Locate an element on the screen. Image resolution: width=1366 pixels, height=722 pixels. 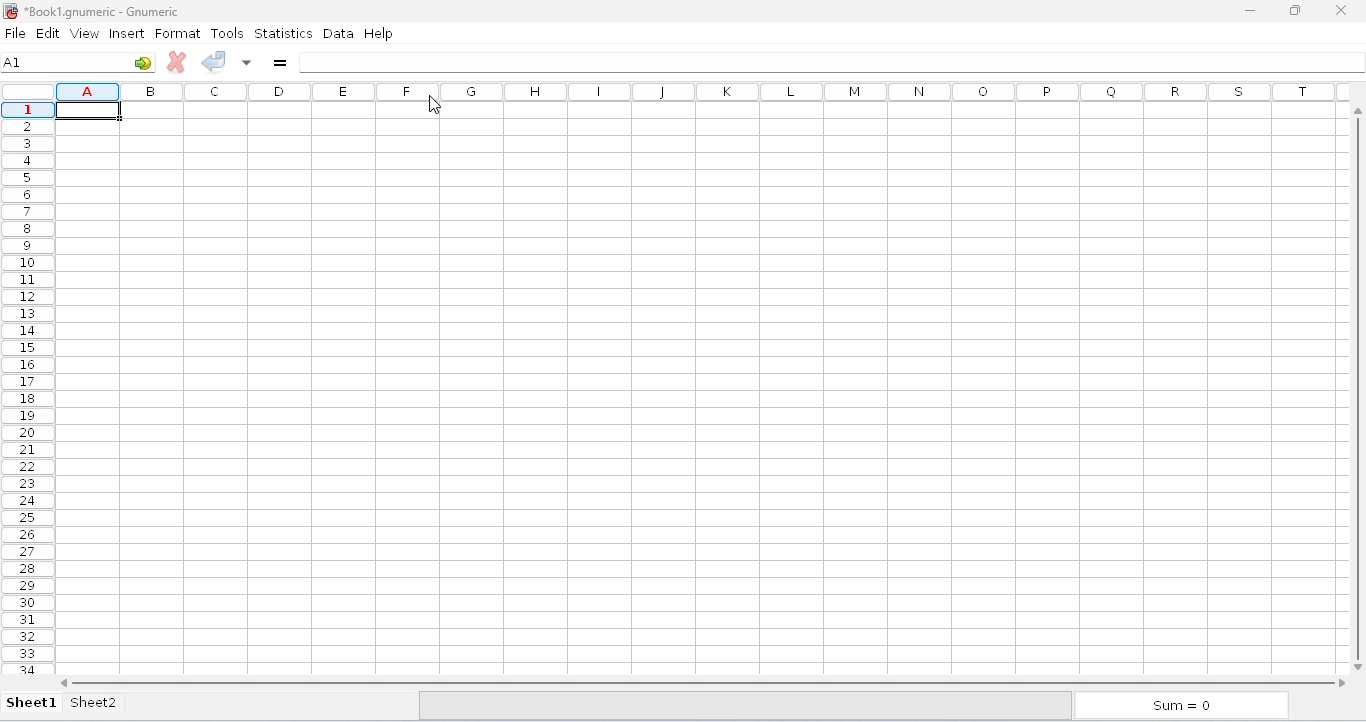
Book1 numeric - Gnumeric is located at coordinates (103, 11).